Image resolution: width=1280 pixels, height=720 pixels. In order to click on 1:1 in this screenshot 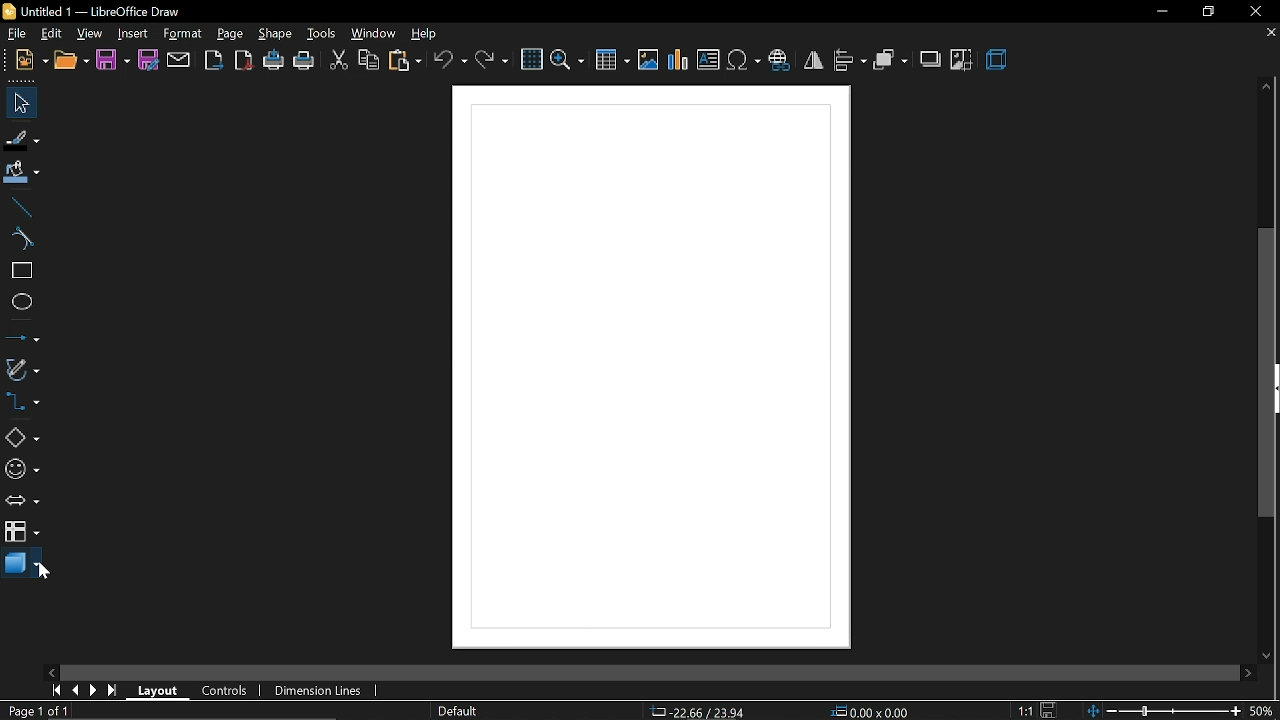, I will do `click(1023, 710)`.